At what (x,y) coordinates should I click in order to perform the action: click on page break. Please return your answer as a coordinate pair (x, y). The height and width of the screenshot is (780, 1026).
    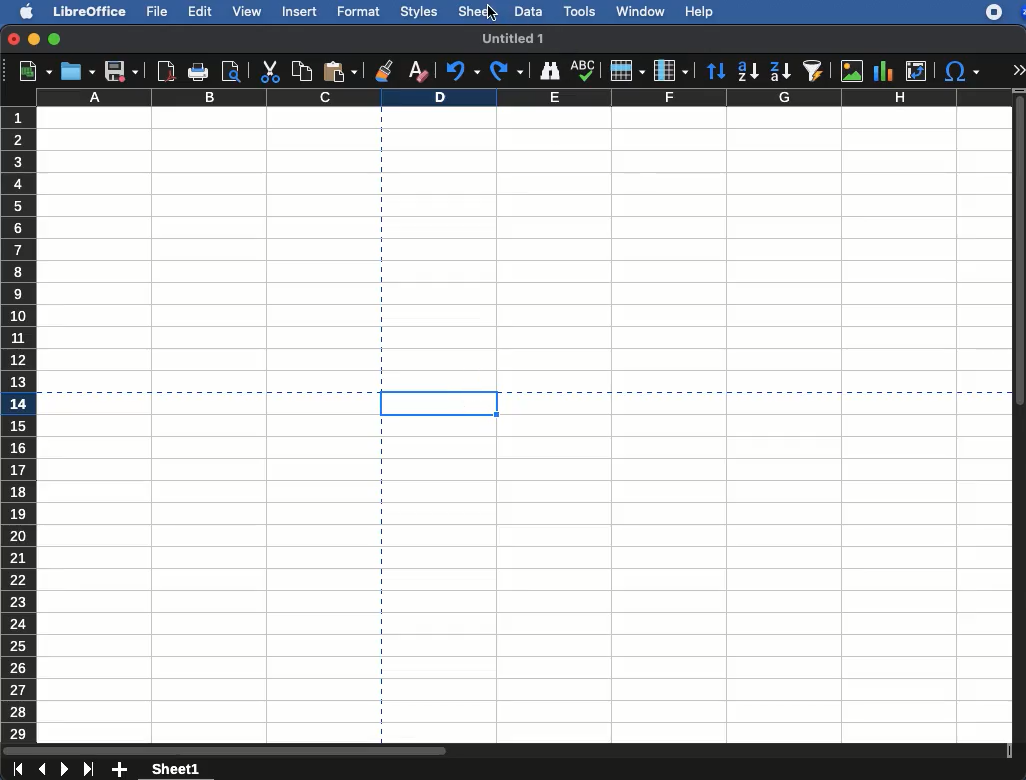
    Looking at the image, I should click on (757, 392).